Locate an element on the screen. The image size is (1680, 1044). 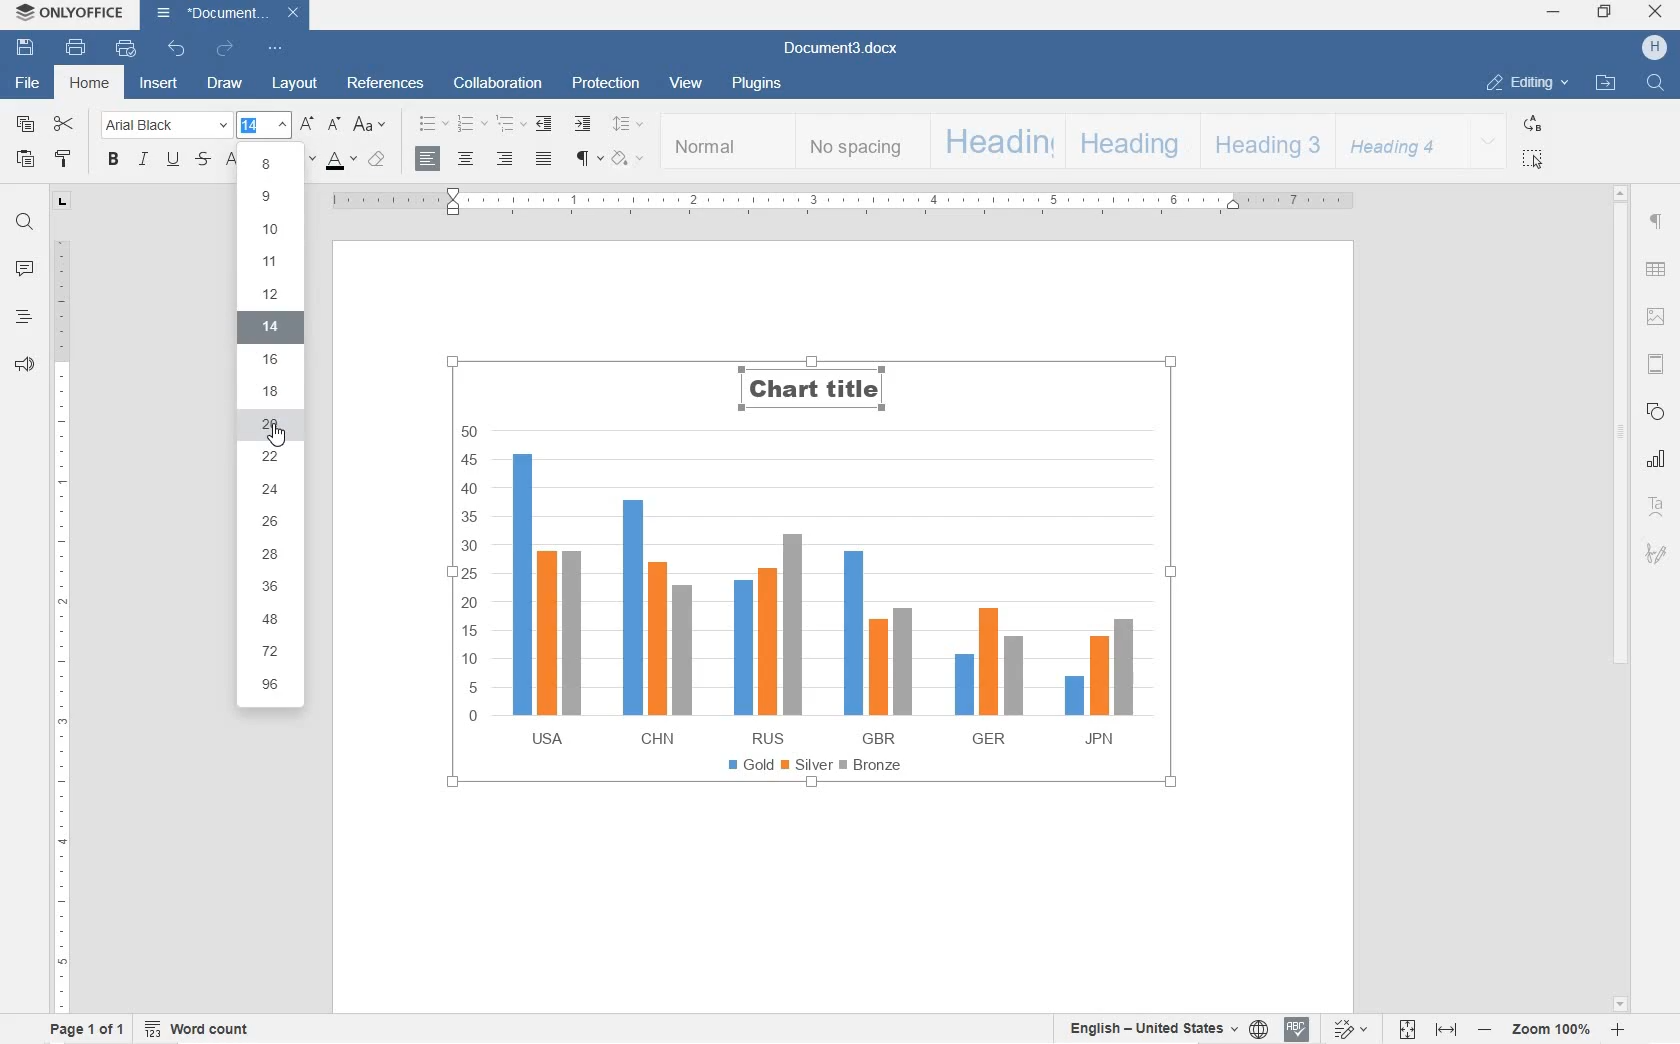
9 is located at coordinates (266, 196).